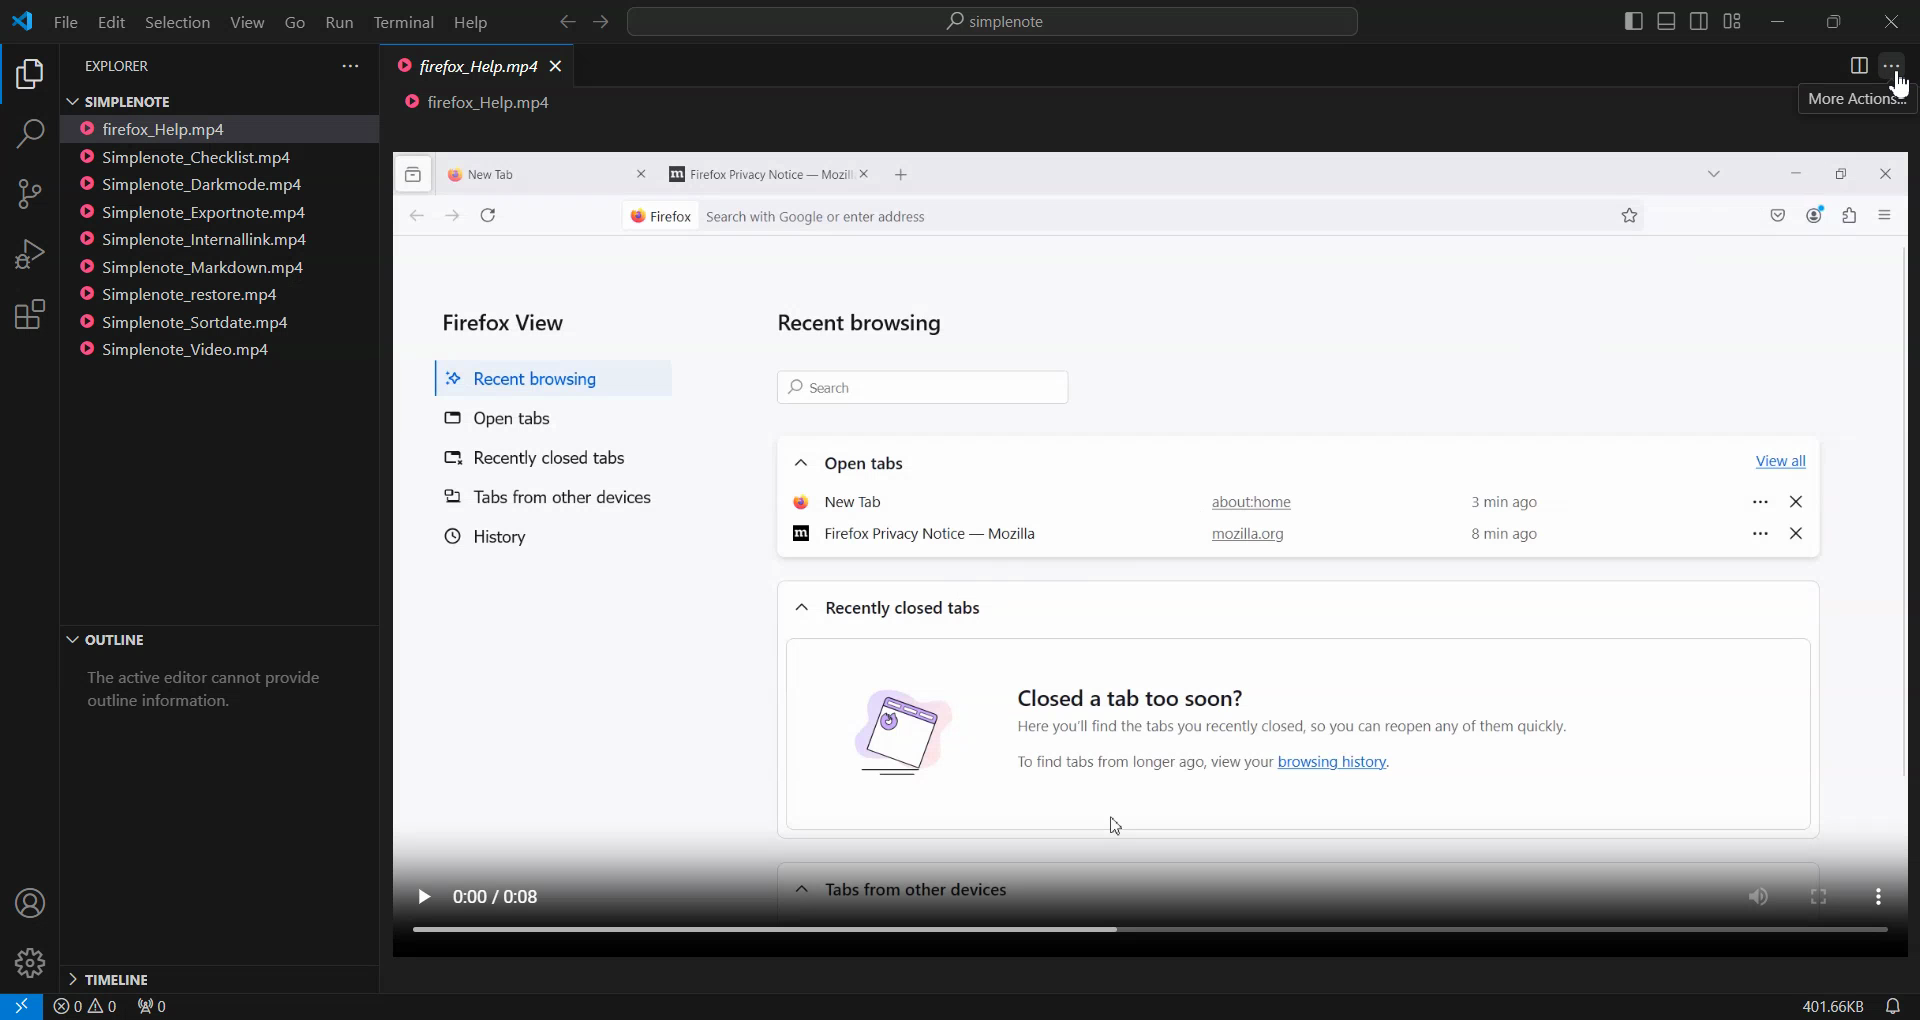 The image size is (1920, 1020). Describe the element at coordinates (923, 536) in the screenshot. I see `Firefox Privacy Notice — Mozilla` at that location.